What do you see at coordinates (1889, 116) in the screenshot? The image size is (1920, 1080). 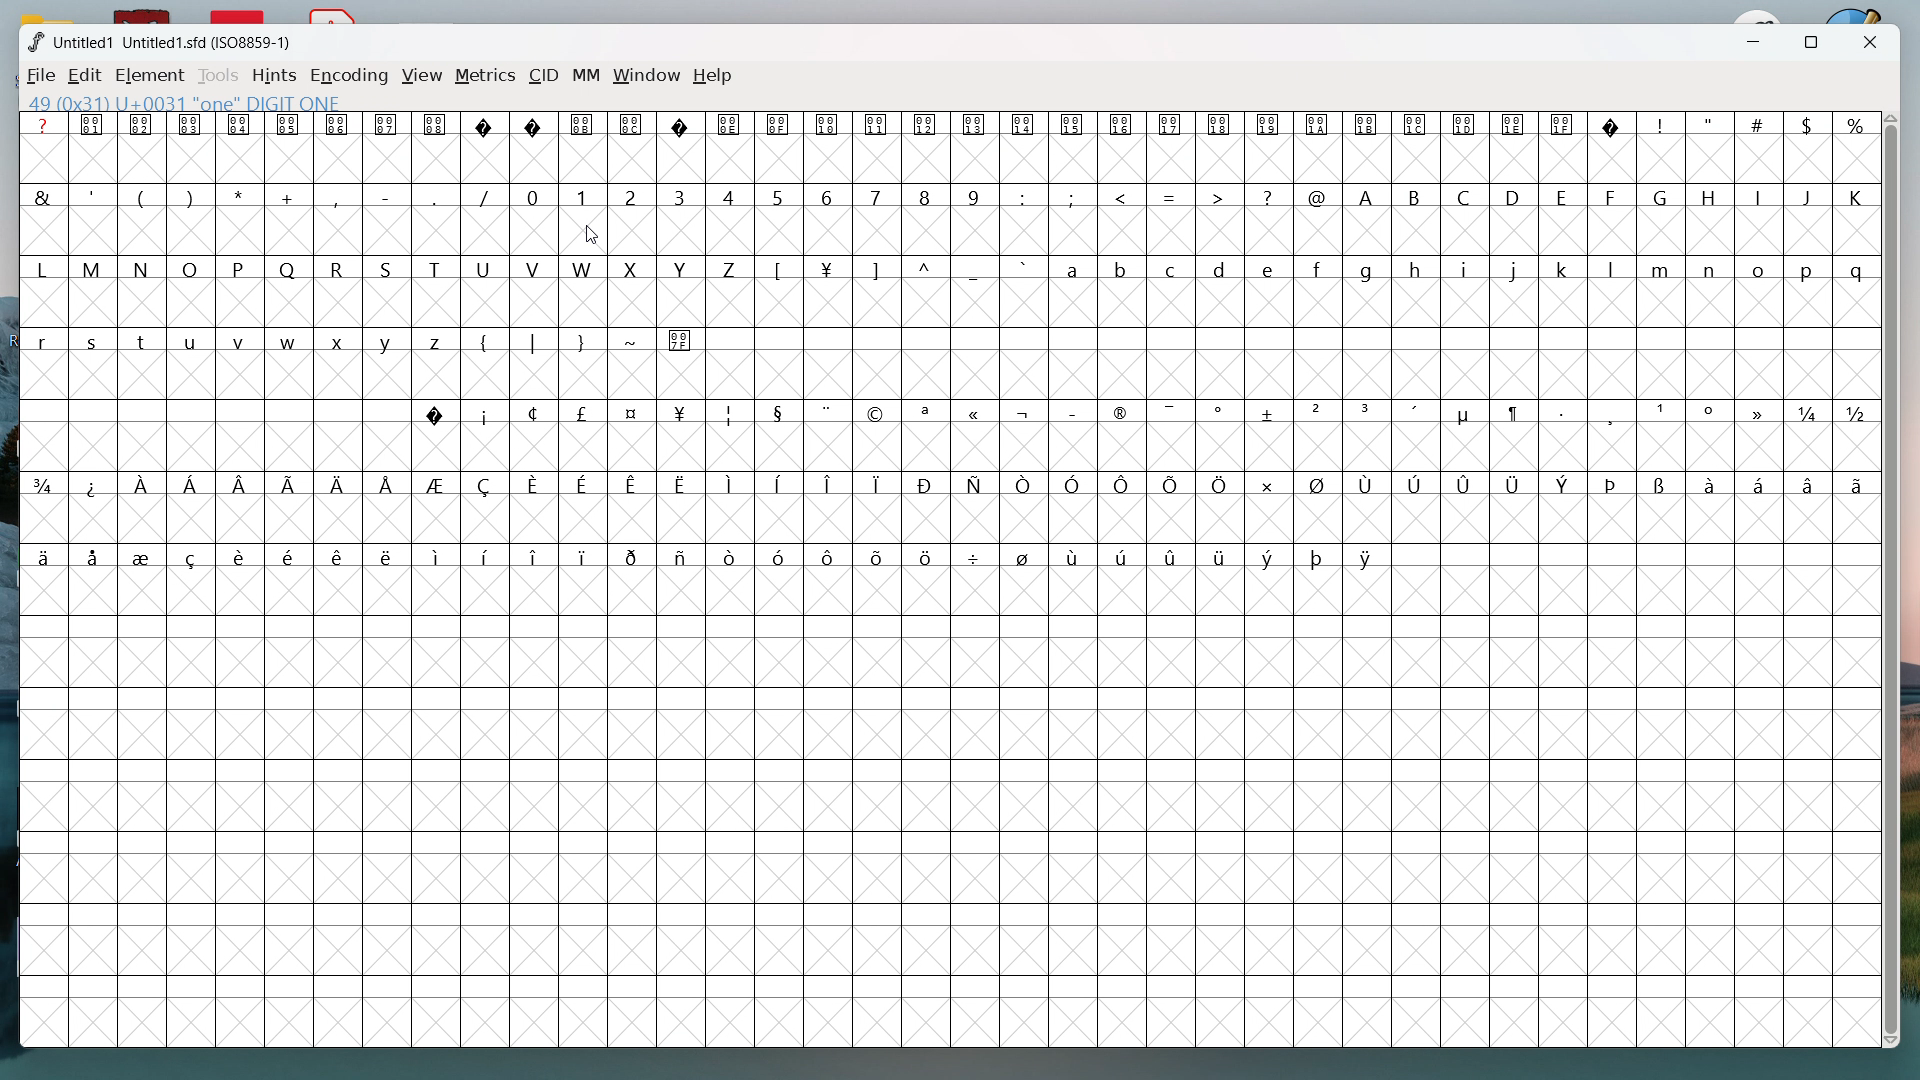 I see `scroll up` at bounding box center [1889, 116].